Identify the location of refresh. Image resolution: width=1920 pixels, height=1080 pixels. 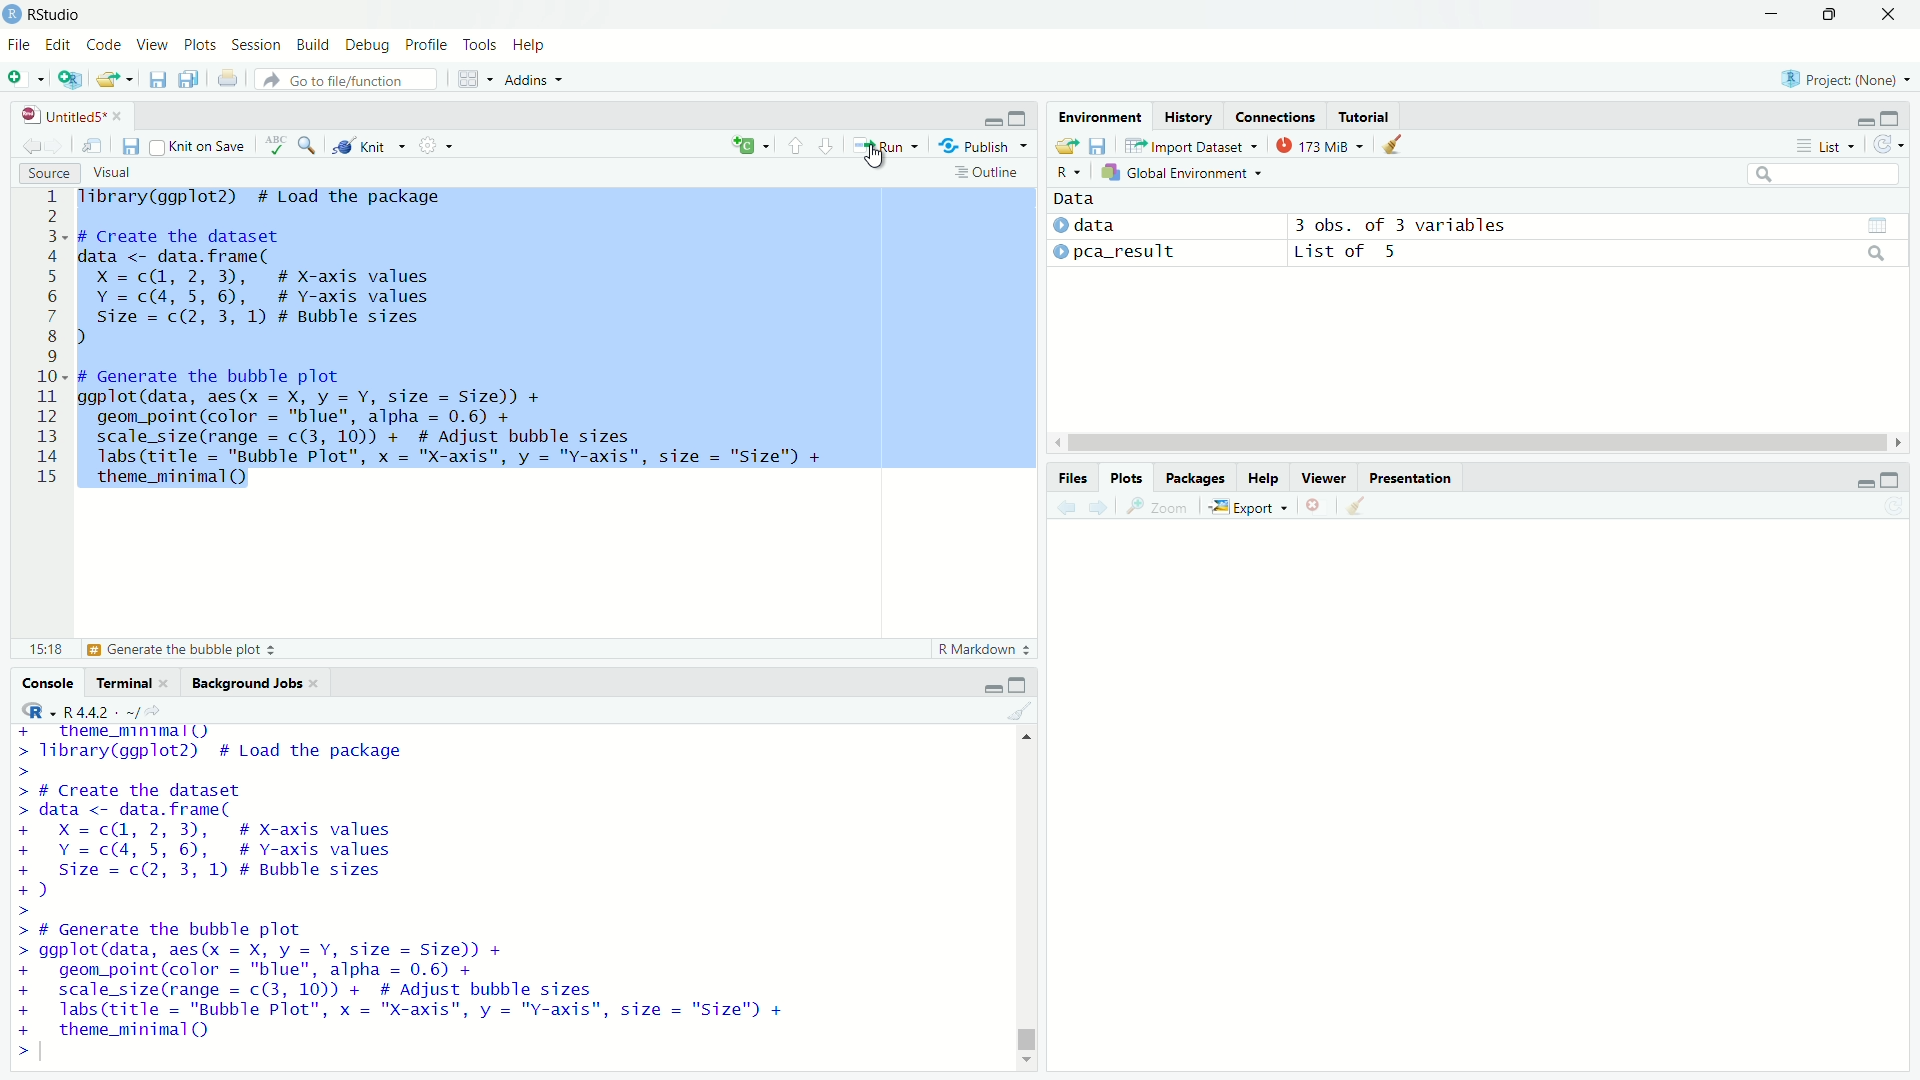
(1890, 144).